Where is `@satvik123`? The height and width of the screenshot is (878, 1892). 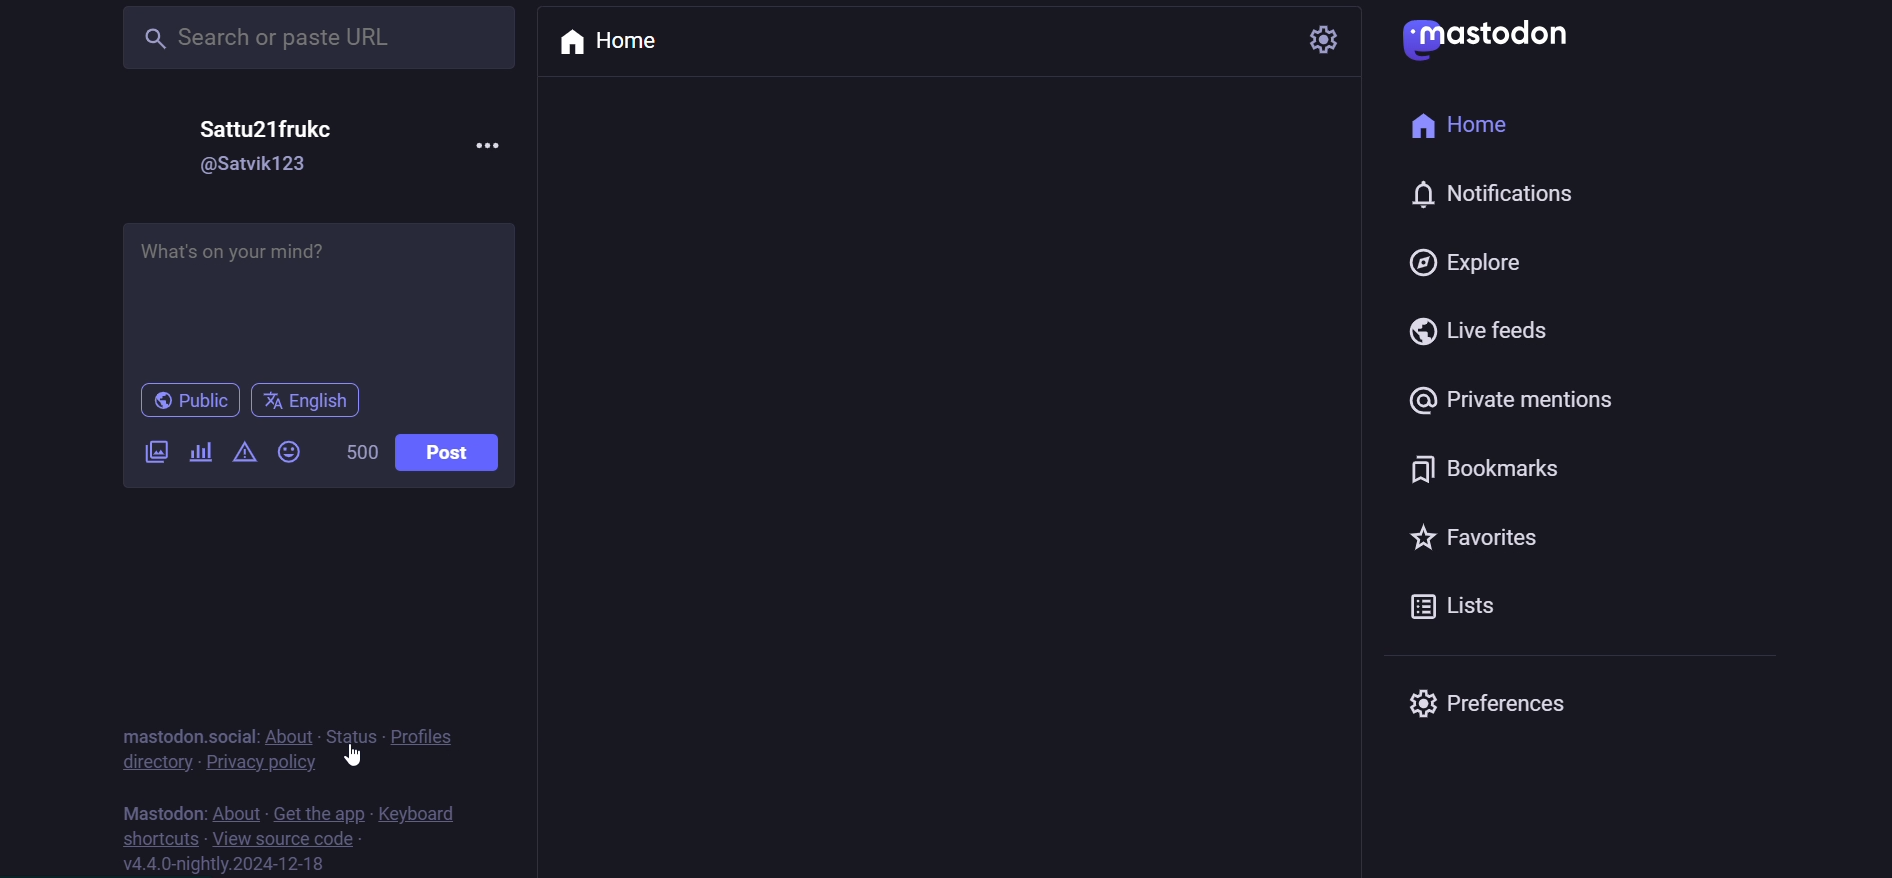 @satvik123 is located at coordinates (255, 167).